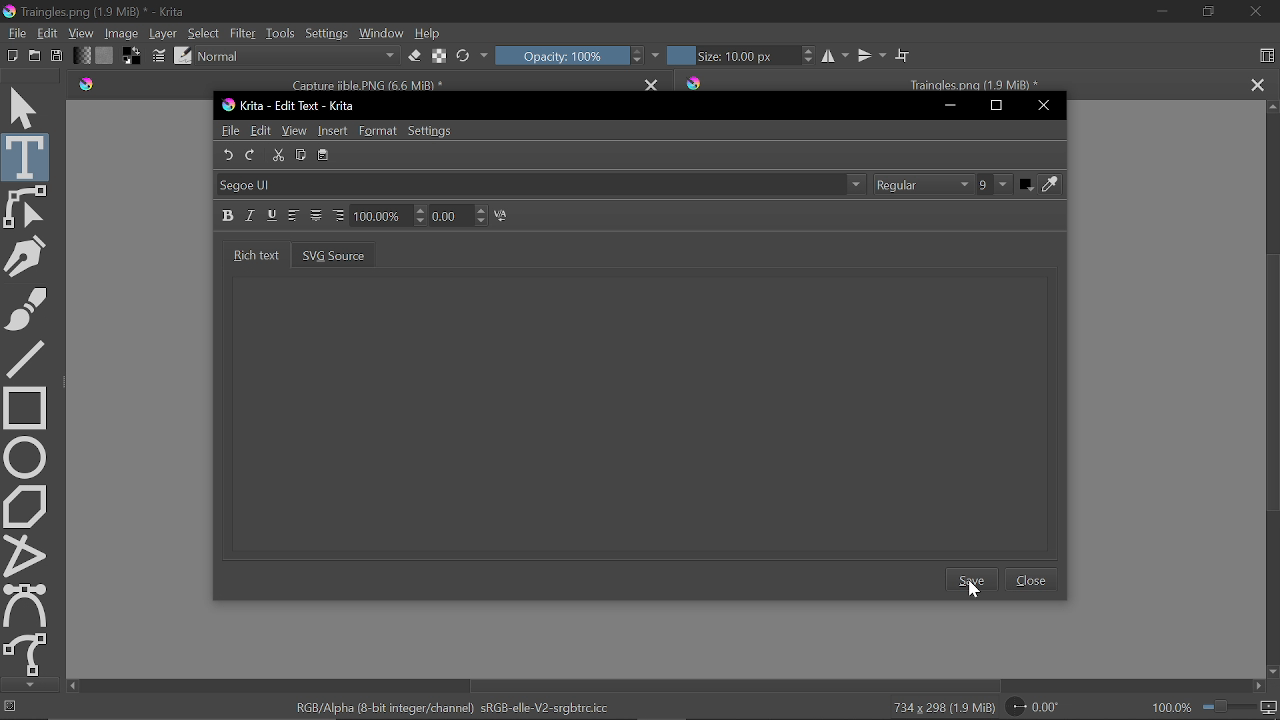 This screenshot has height=720, width=1280. Describe the element at coordinates (1042, 188) in the screenshot. I see `Font color` at that location.